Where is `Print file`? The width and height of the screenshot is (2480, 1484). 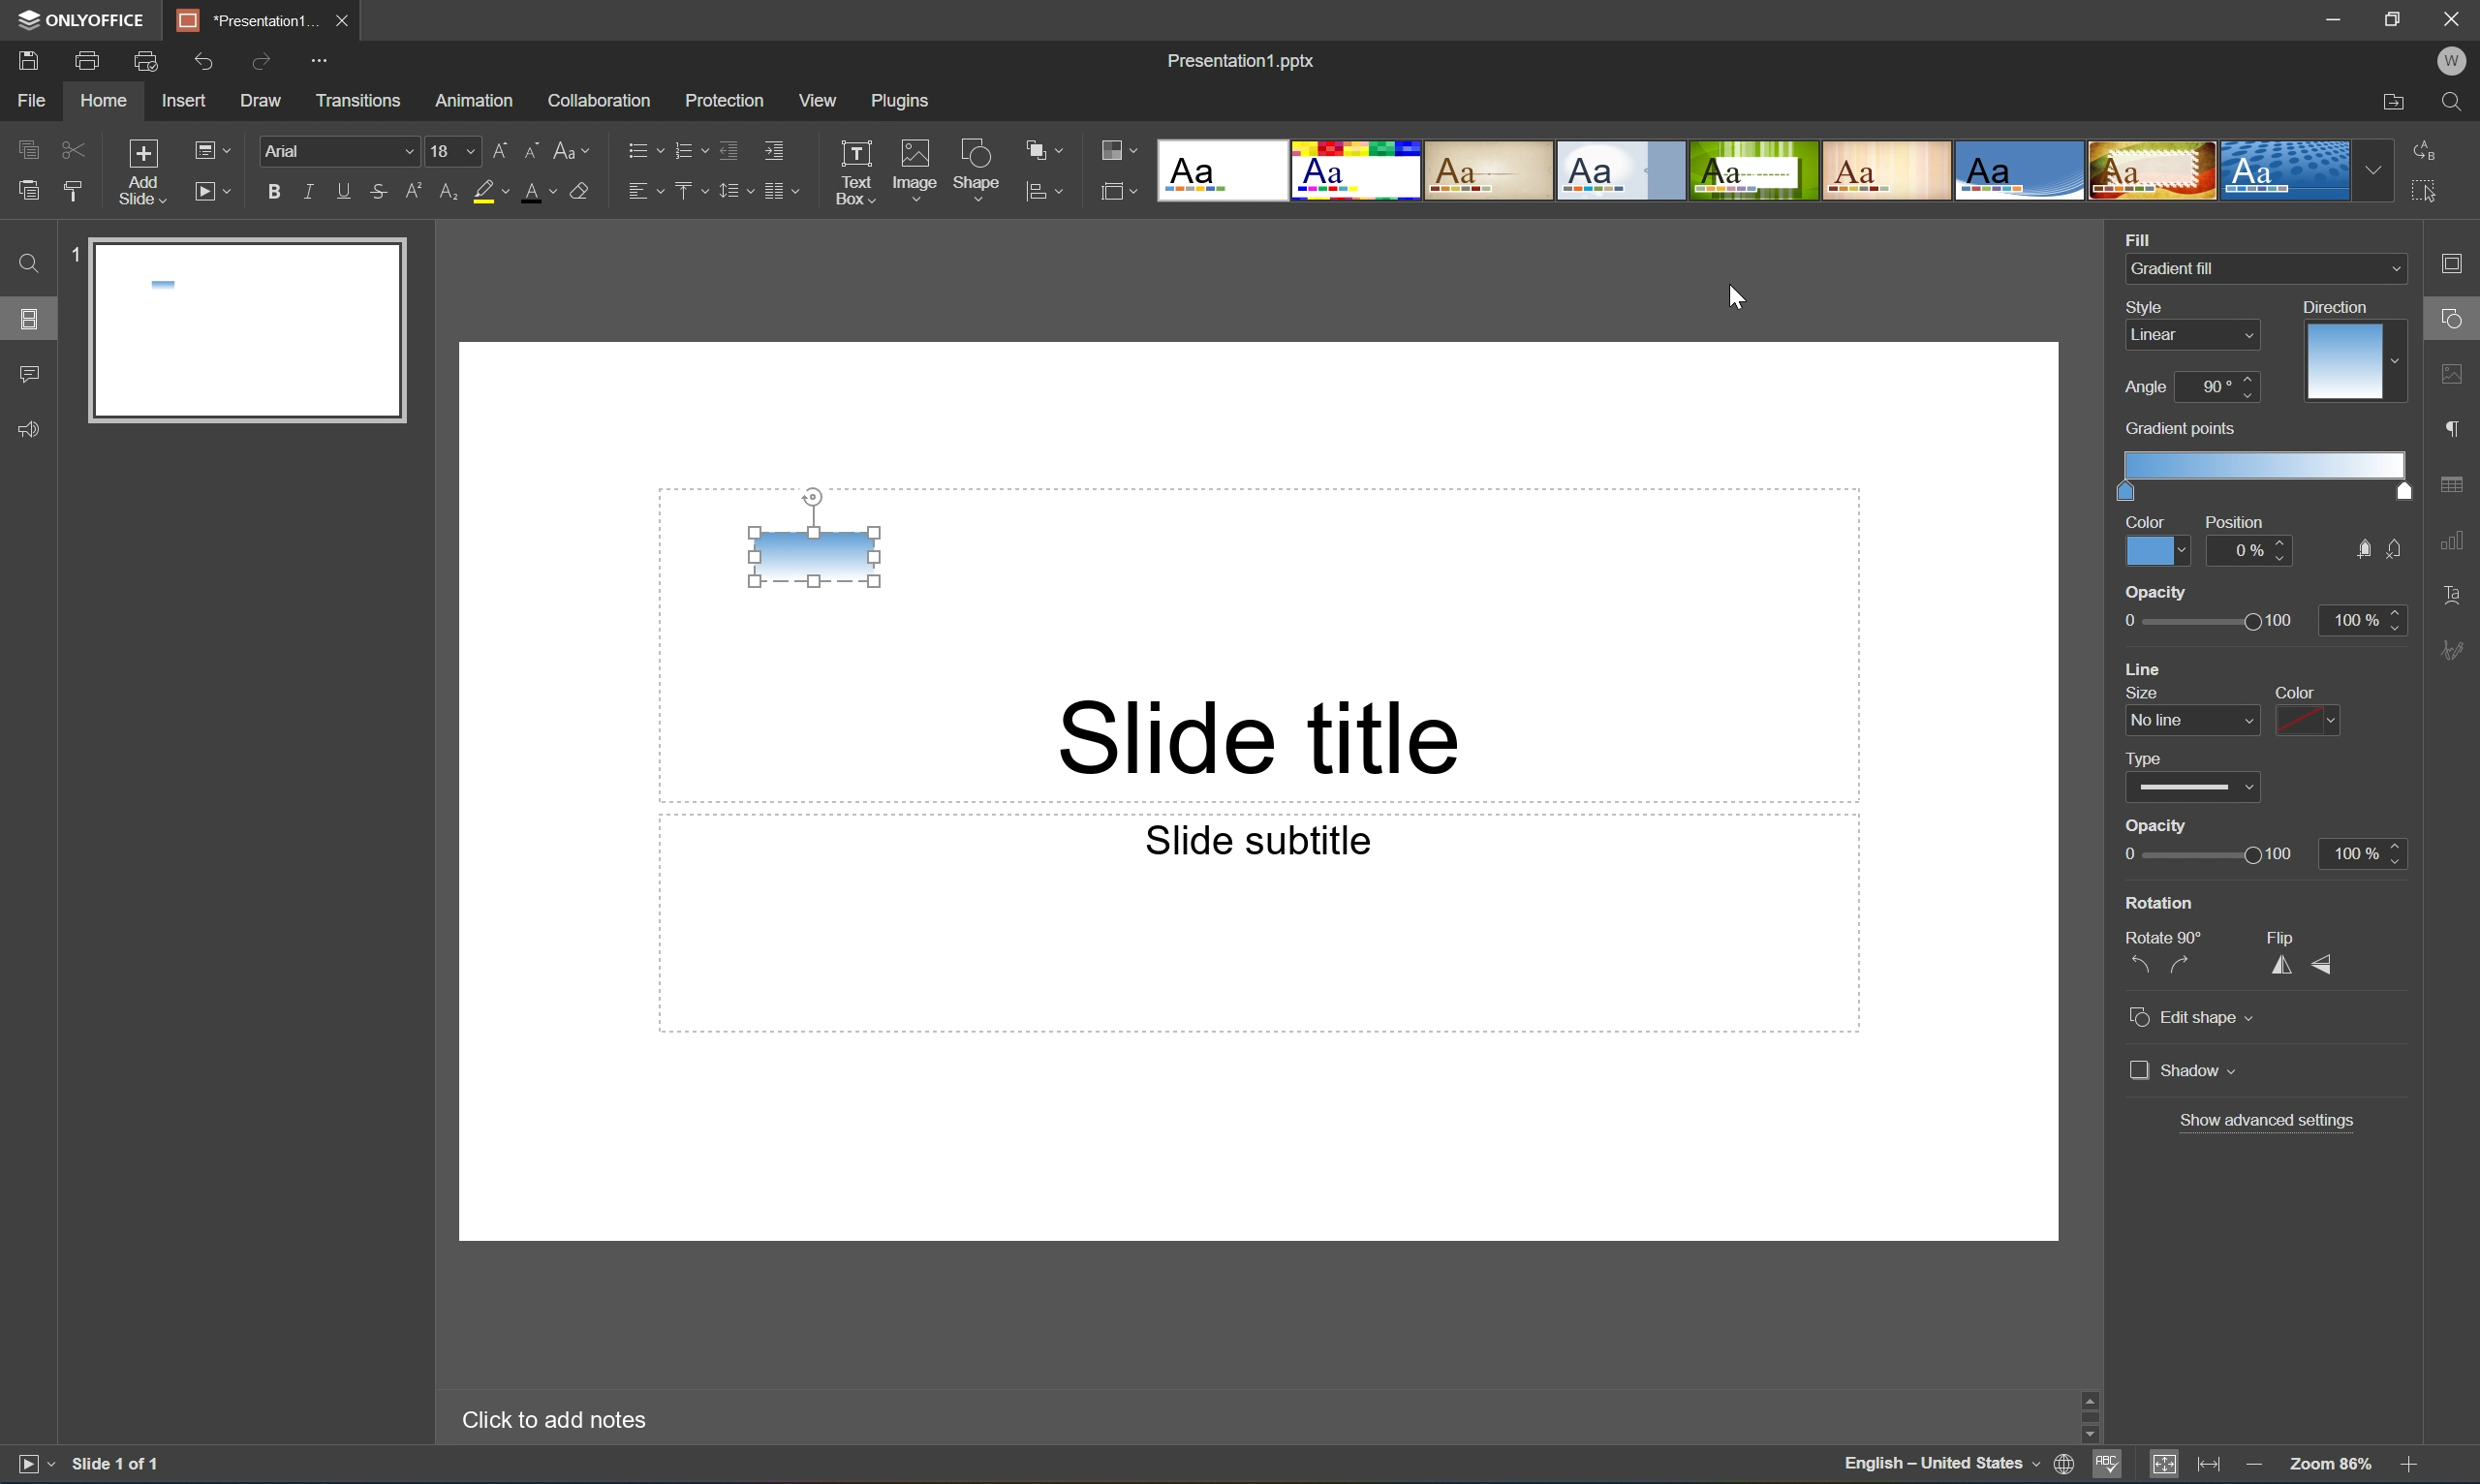 Print file is located at coordinates (89, 61).